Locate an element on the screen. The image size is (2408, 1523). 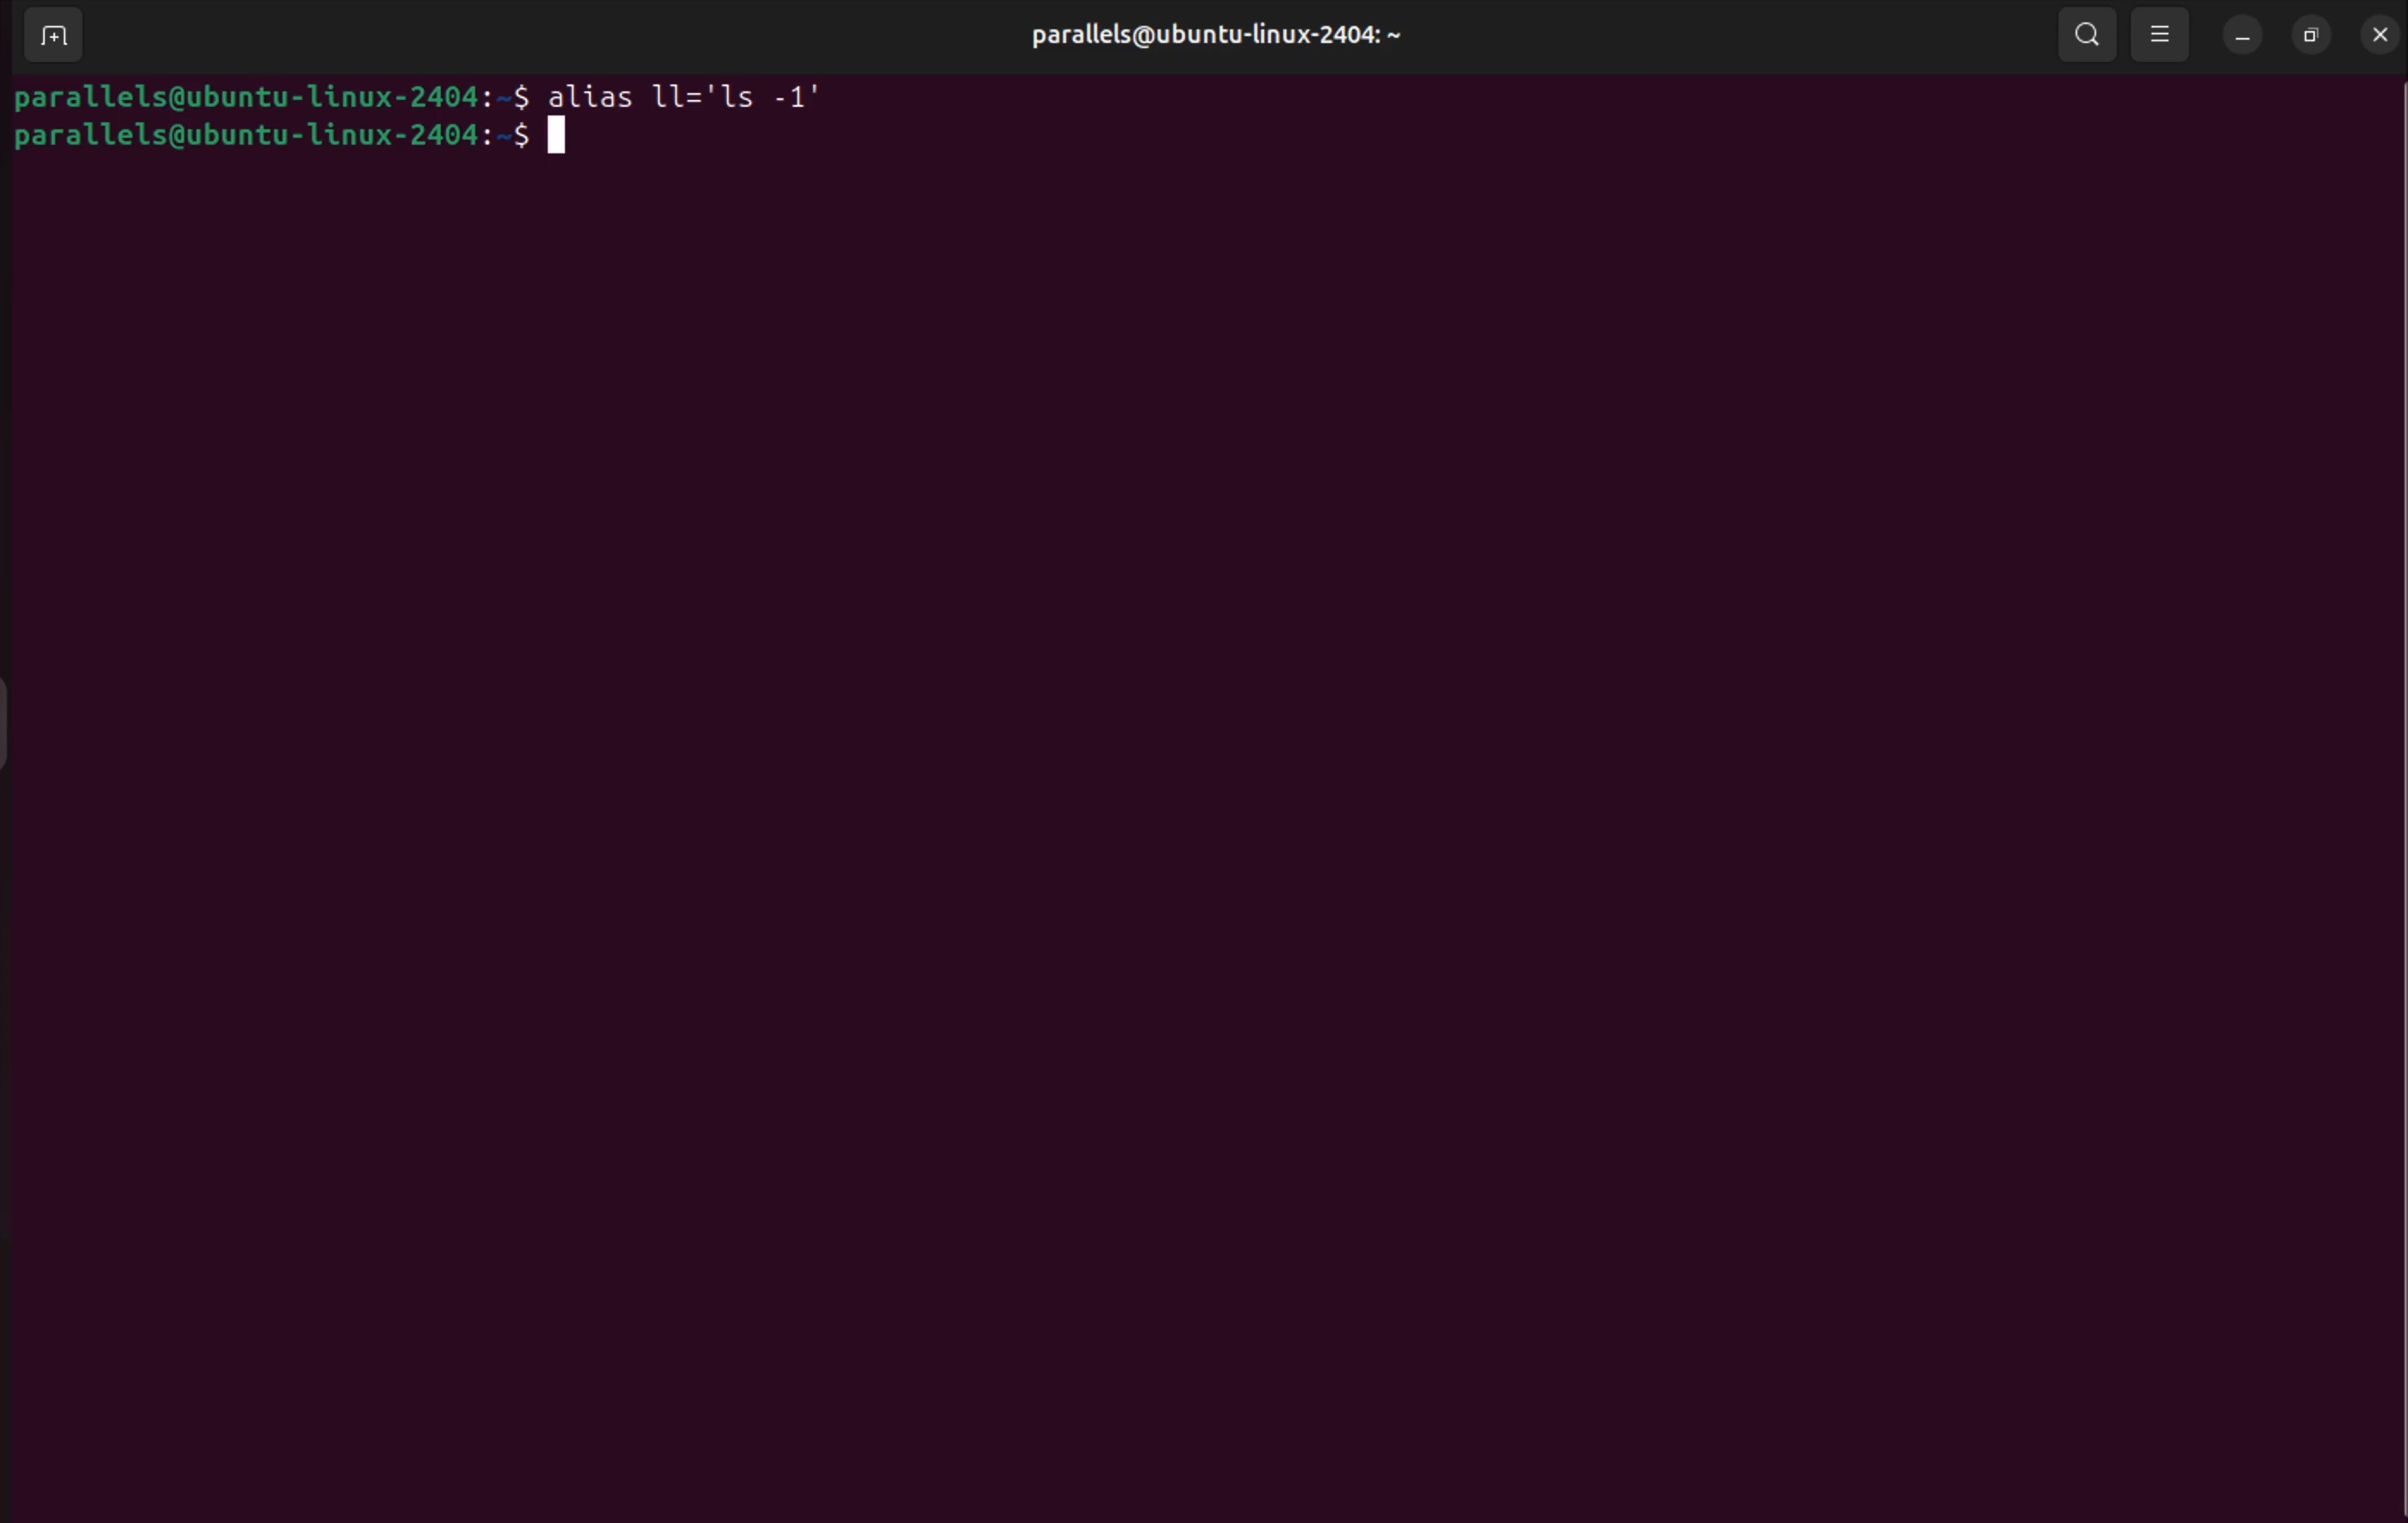
bash prompt is located at coordinates (269, 137).